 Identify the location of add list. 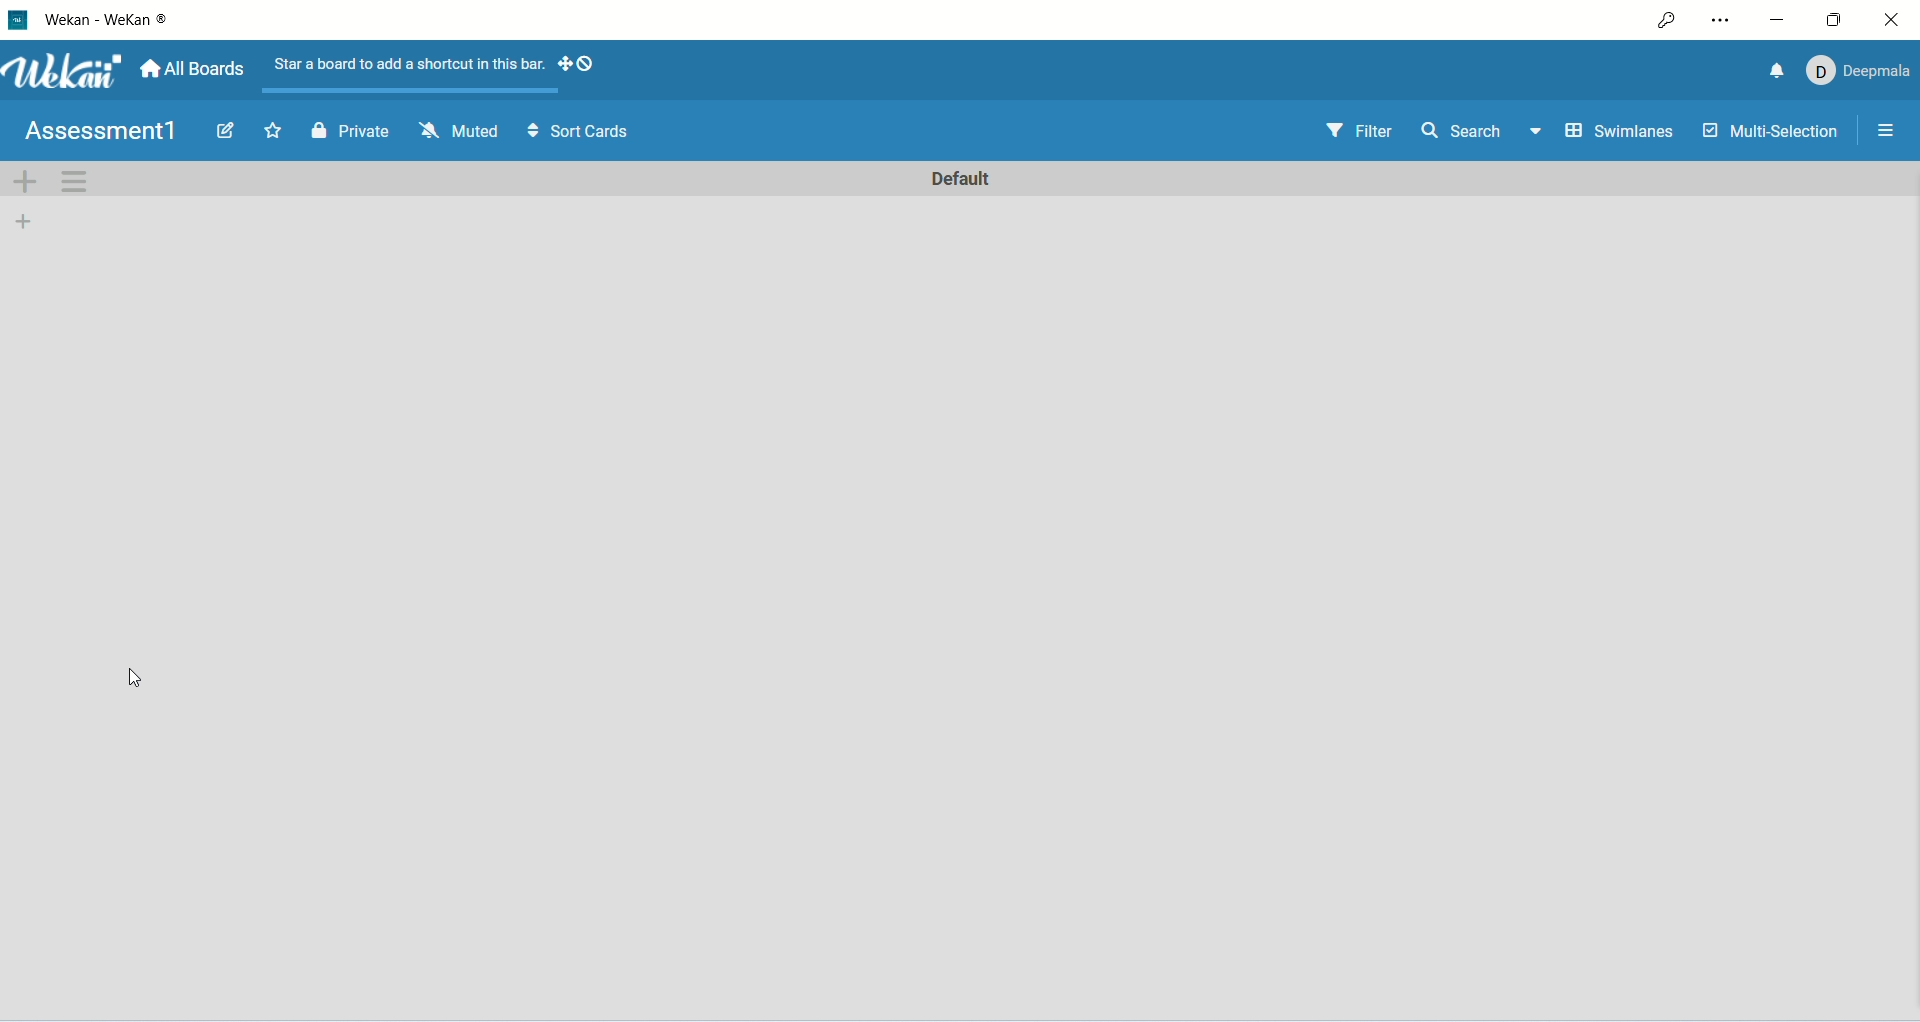
(25, 221).